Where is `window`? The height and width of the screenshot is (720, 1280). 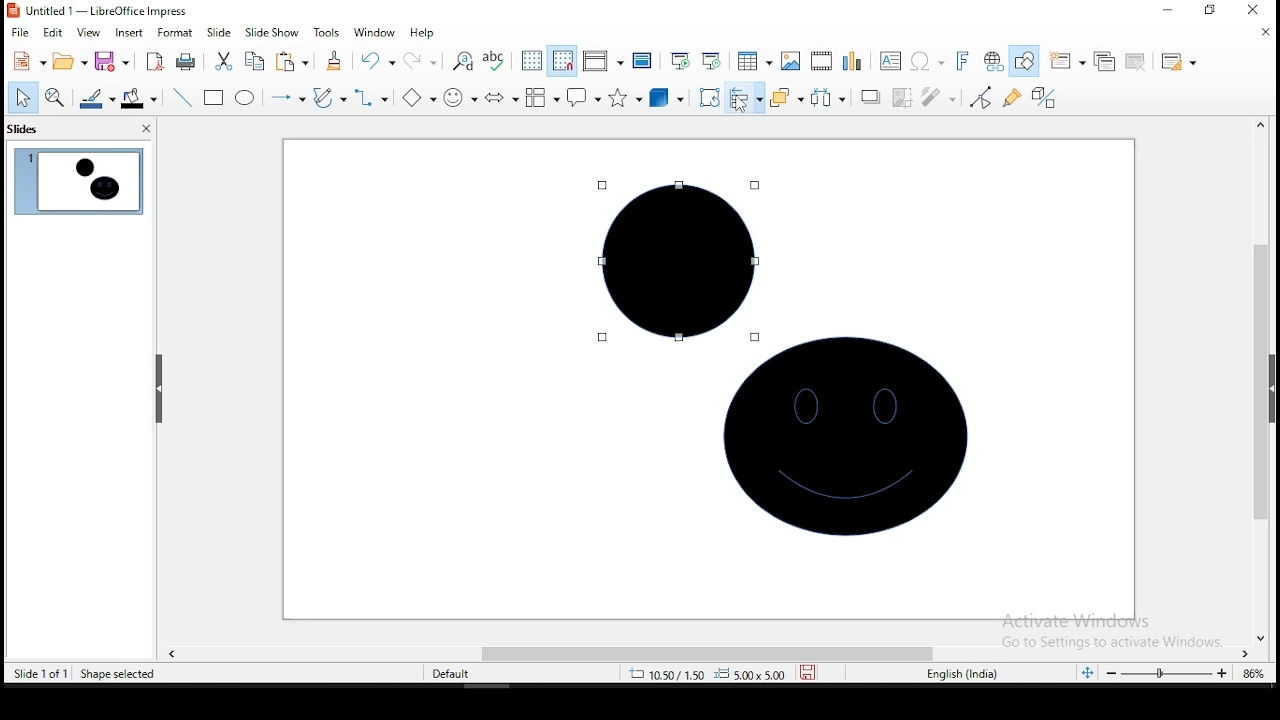
window is located at coordinates (372, 32).